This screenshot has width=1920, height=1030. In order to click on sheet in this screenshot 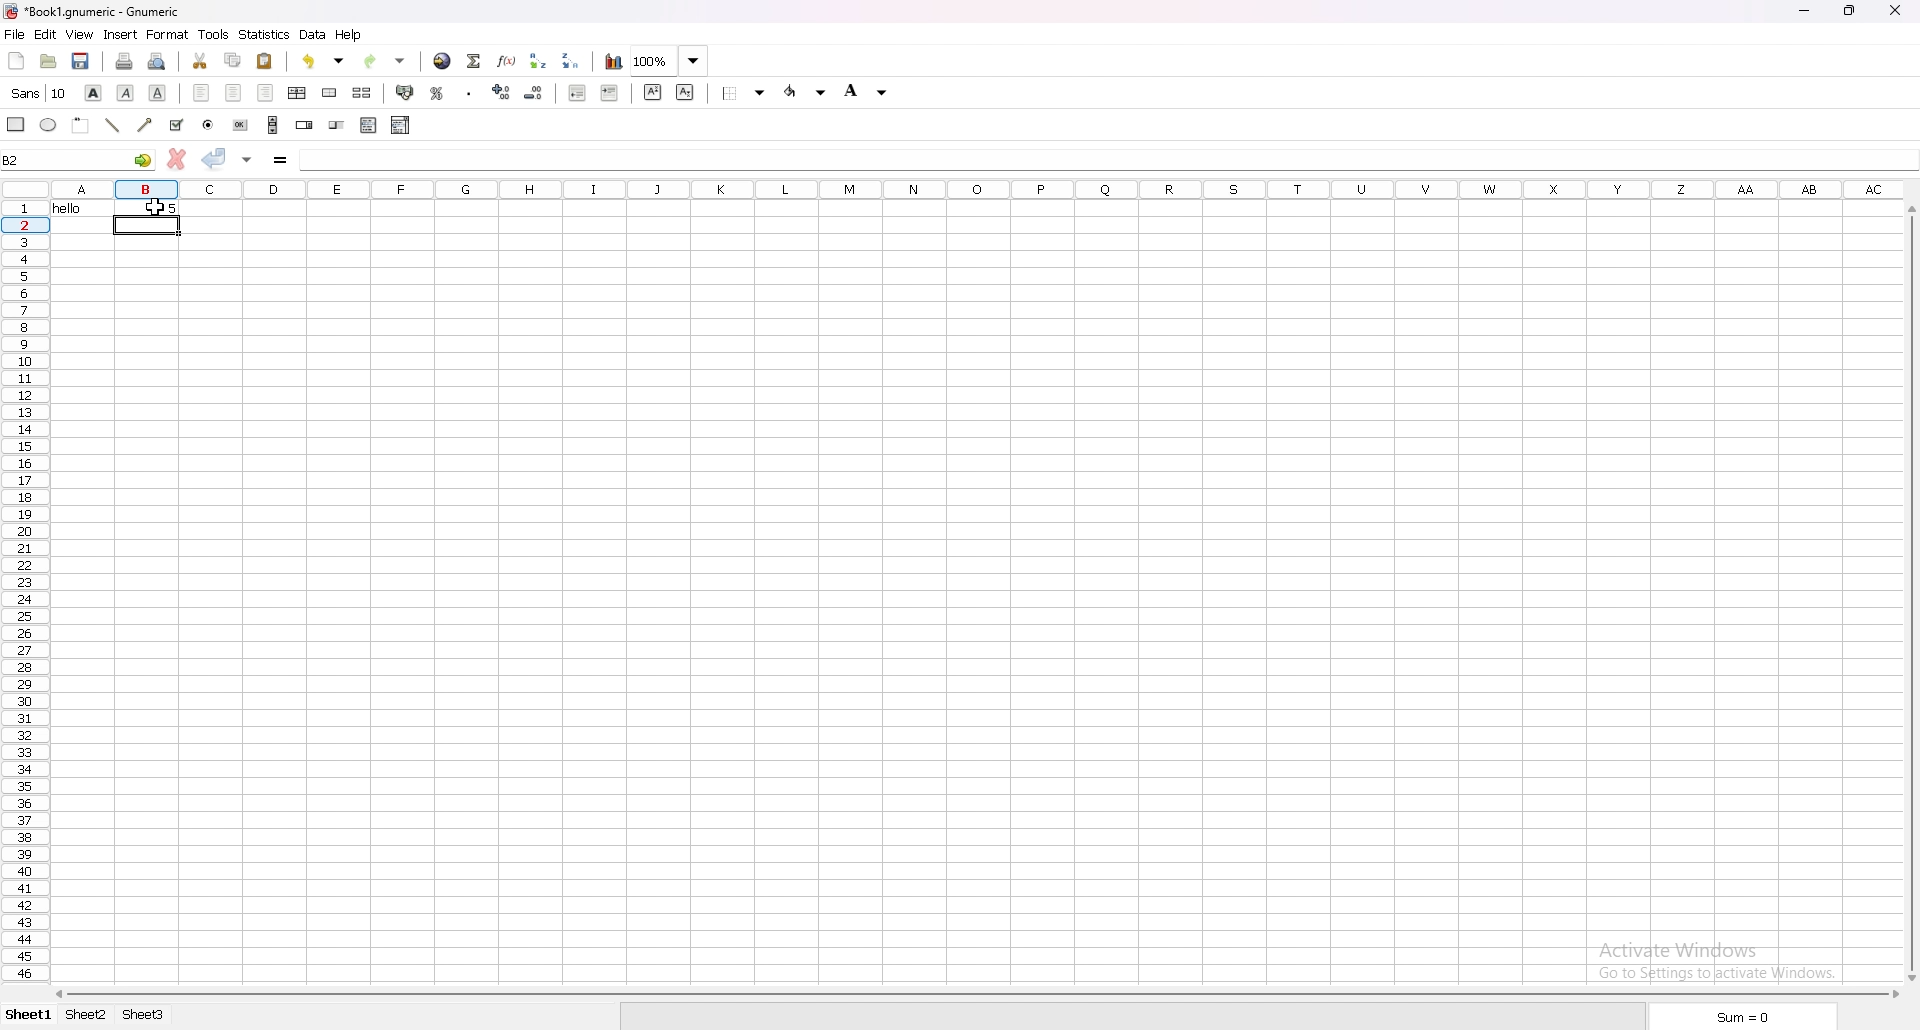, I will do `click(28, 1015)`.